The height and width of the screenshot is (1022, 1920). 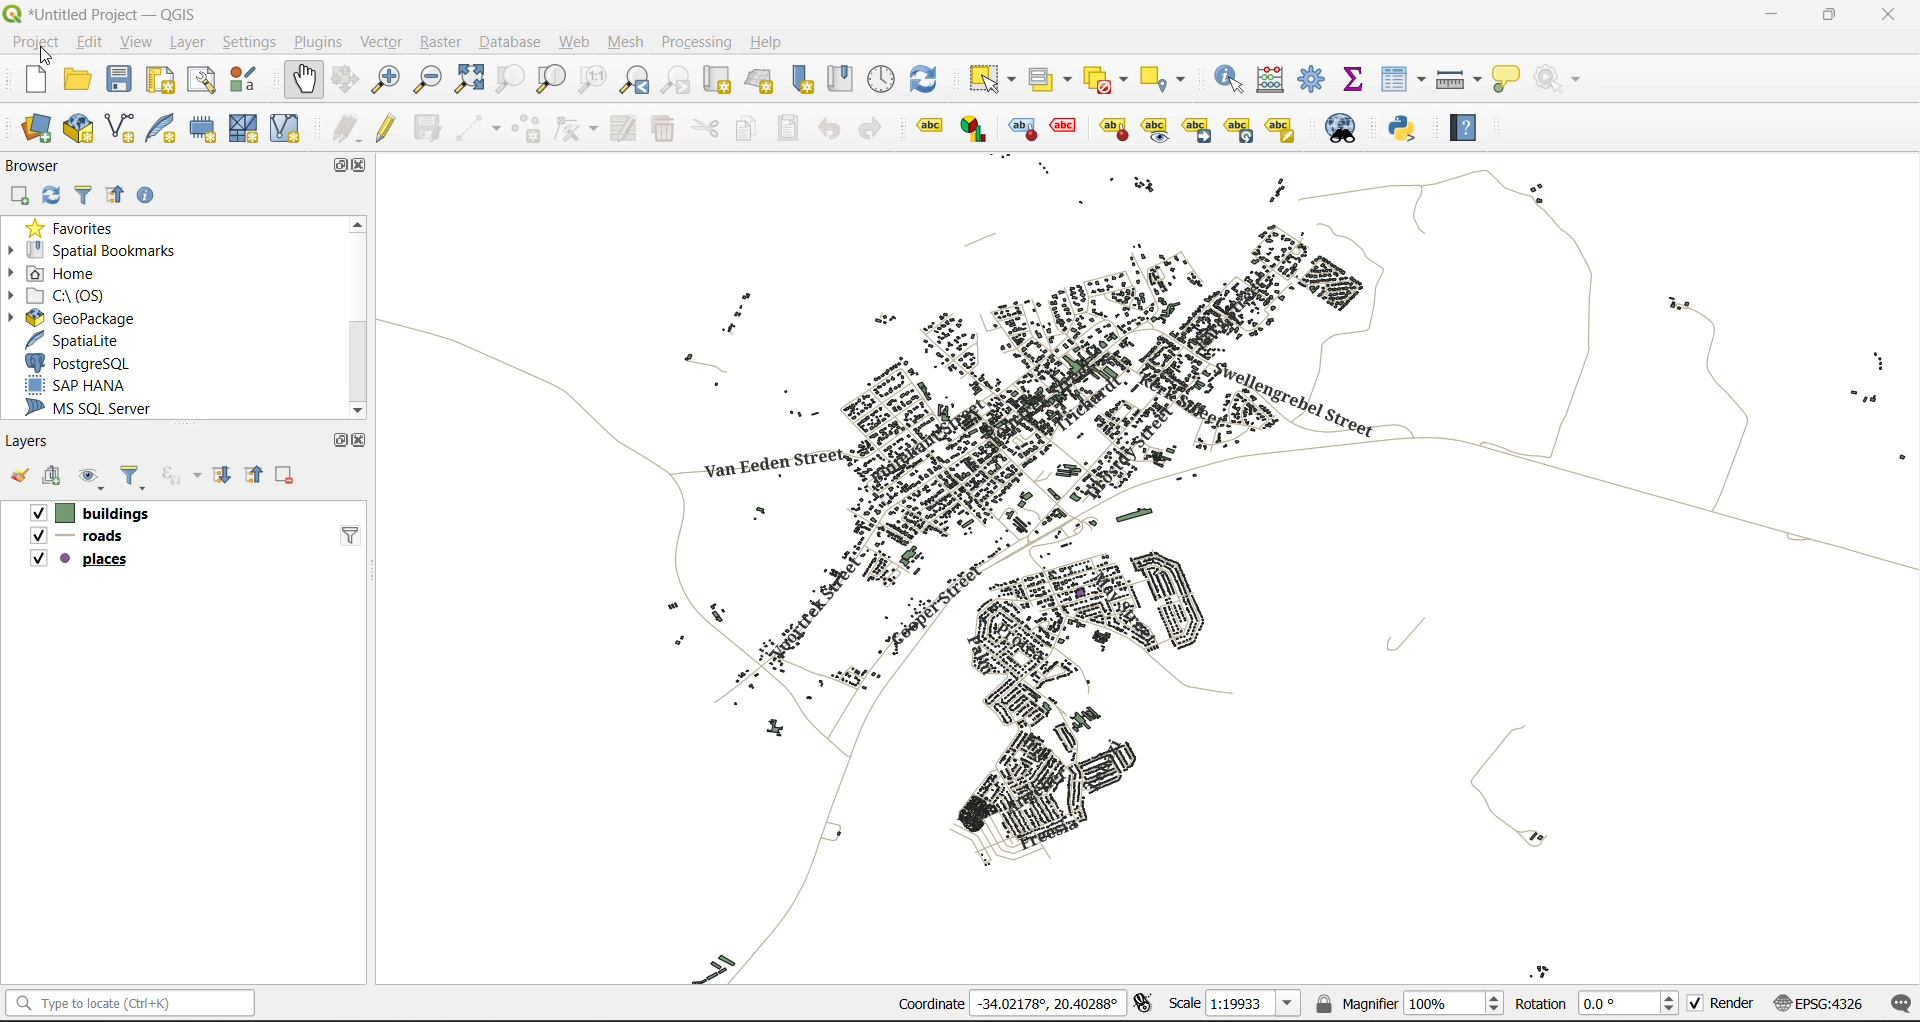 What do you see at coordinates (700, 44) in the screenshot?
I see `processing` at bounding box center [700, 44].